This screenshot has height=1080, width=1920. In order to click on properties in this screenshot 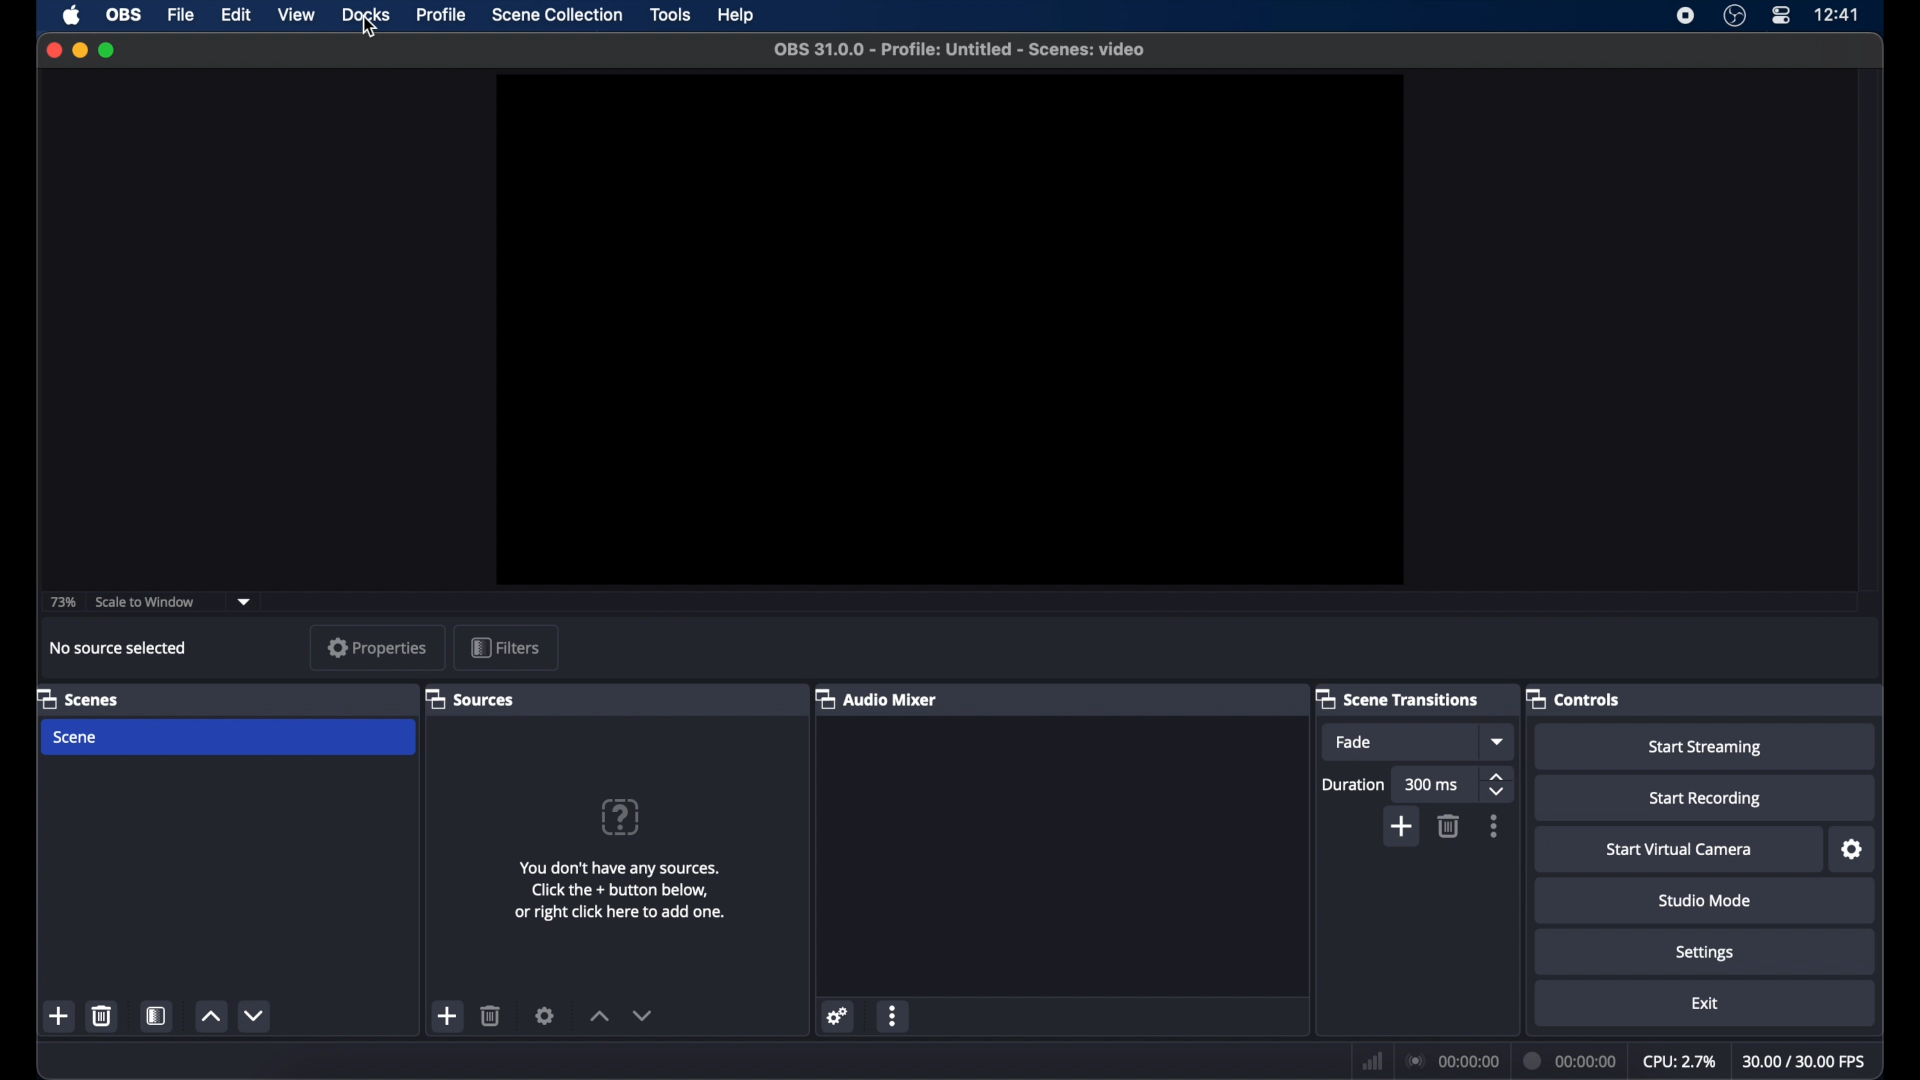, I will do `click(379, 647)`.